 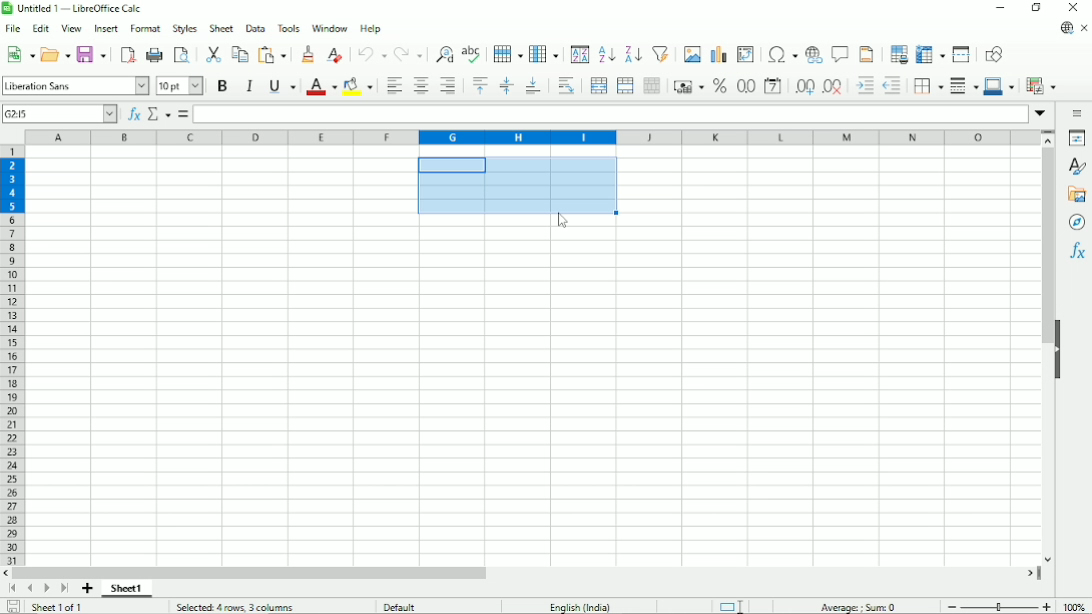 I want to click on Restore down, so click(x=1037, y=9).